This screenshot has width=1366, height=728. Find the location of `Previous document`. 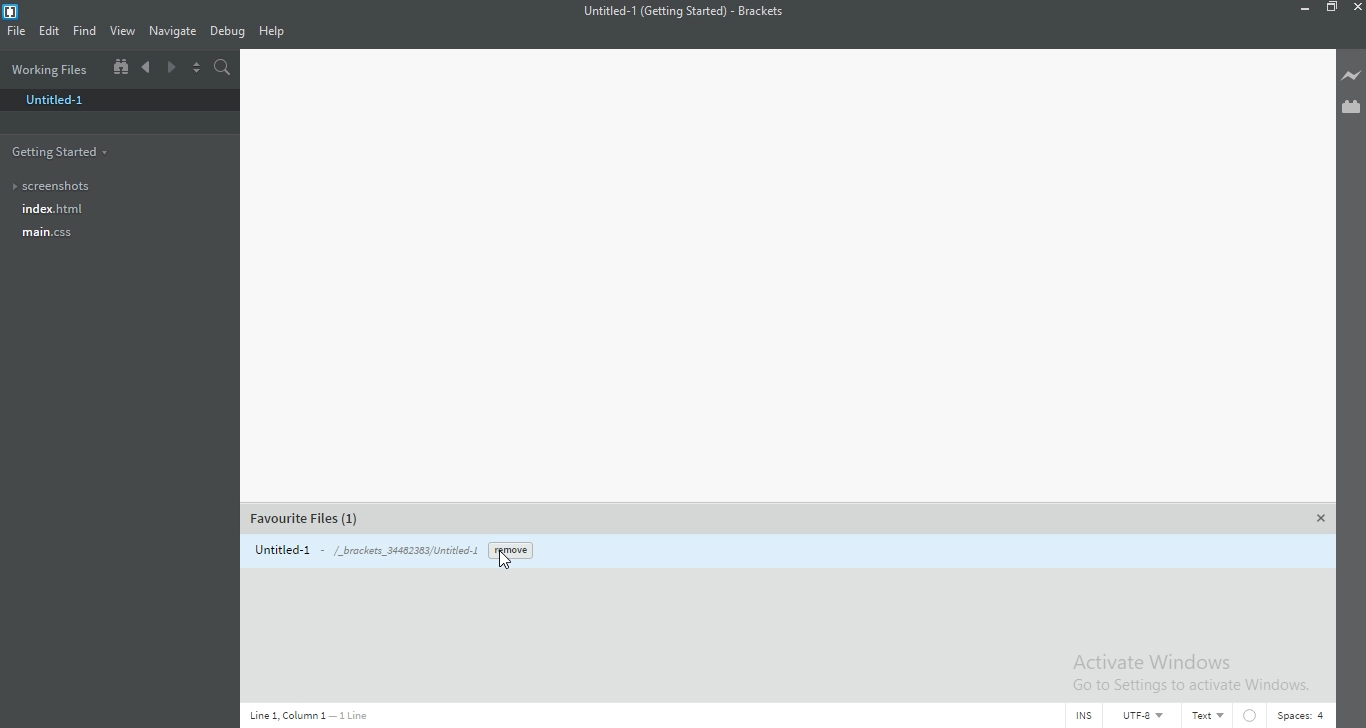

Previous document is located at coordinates (150, 71).